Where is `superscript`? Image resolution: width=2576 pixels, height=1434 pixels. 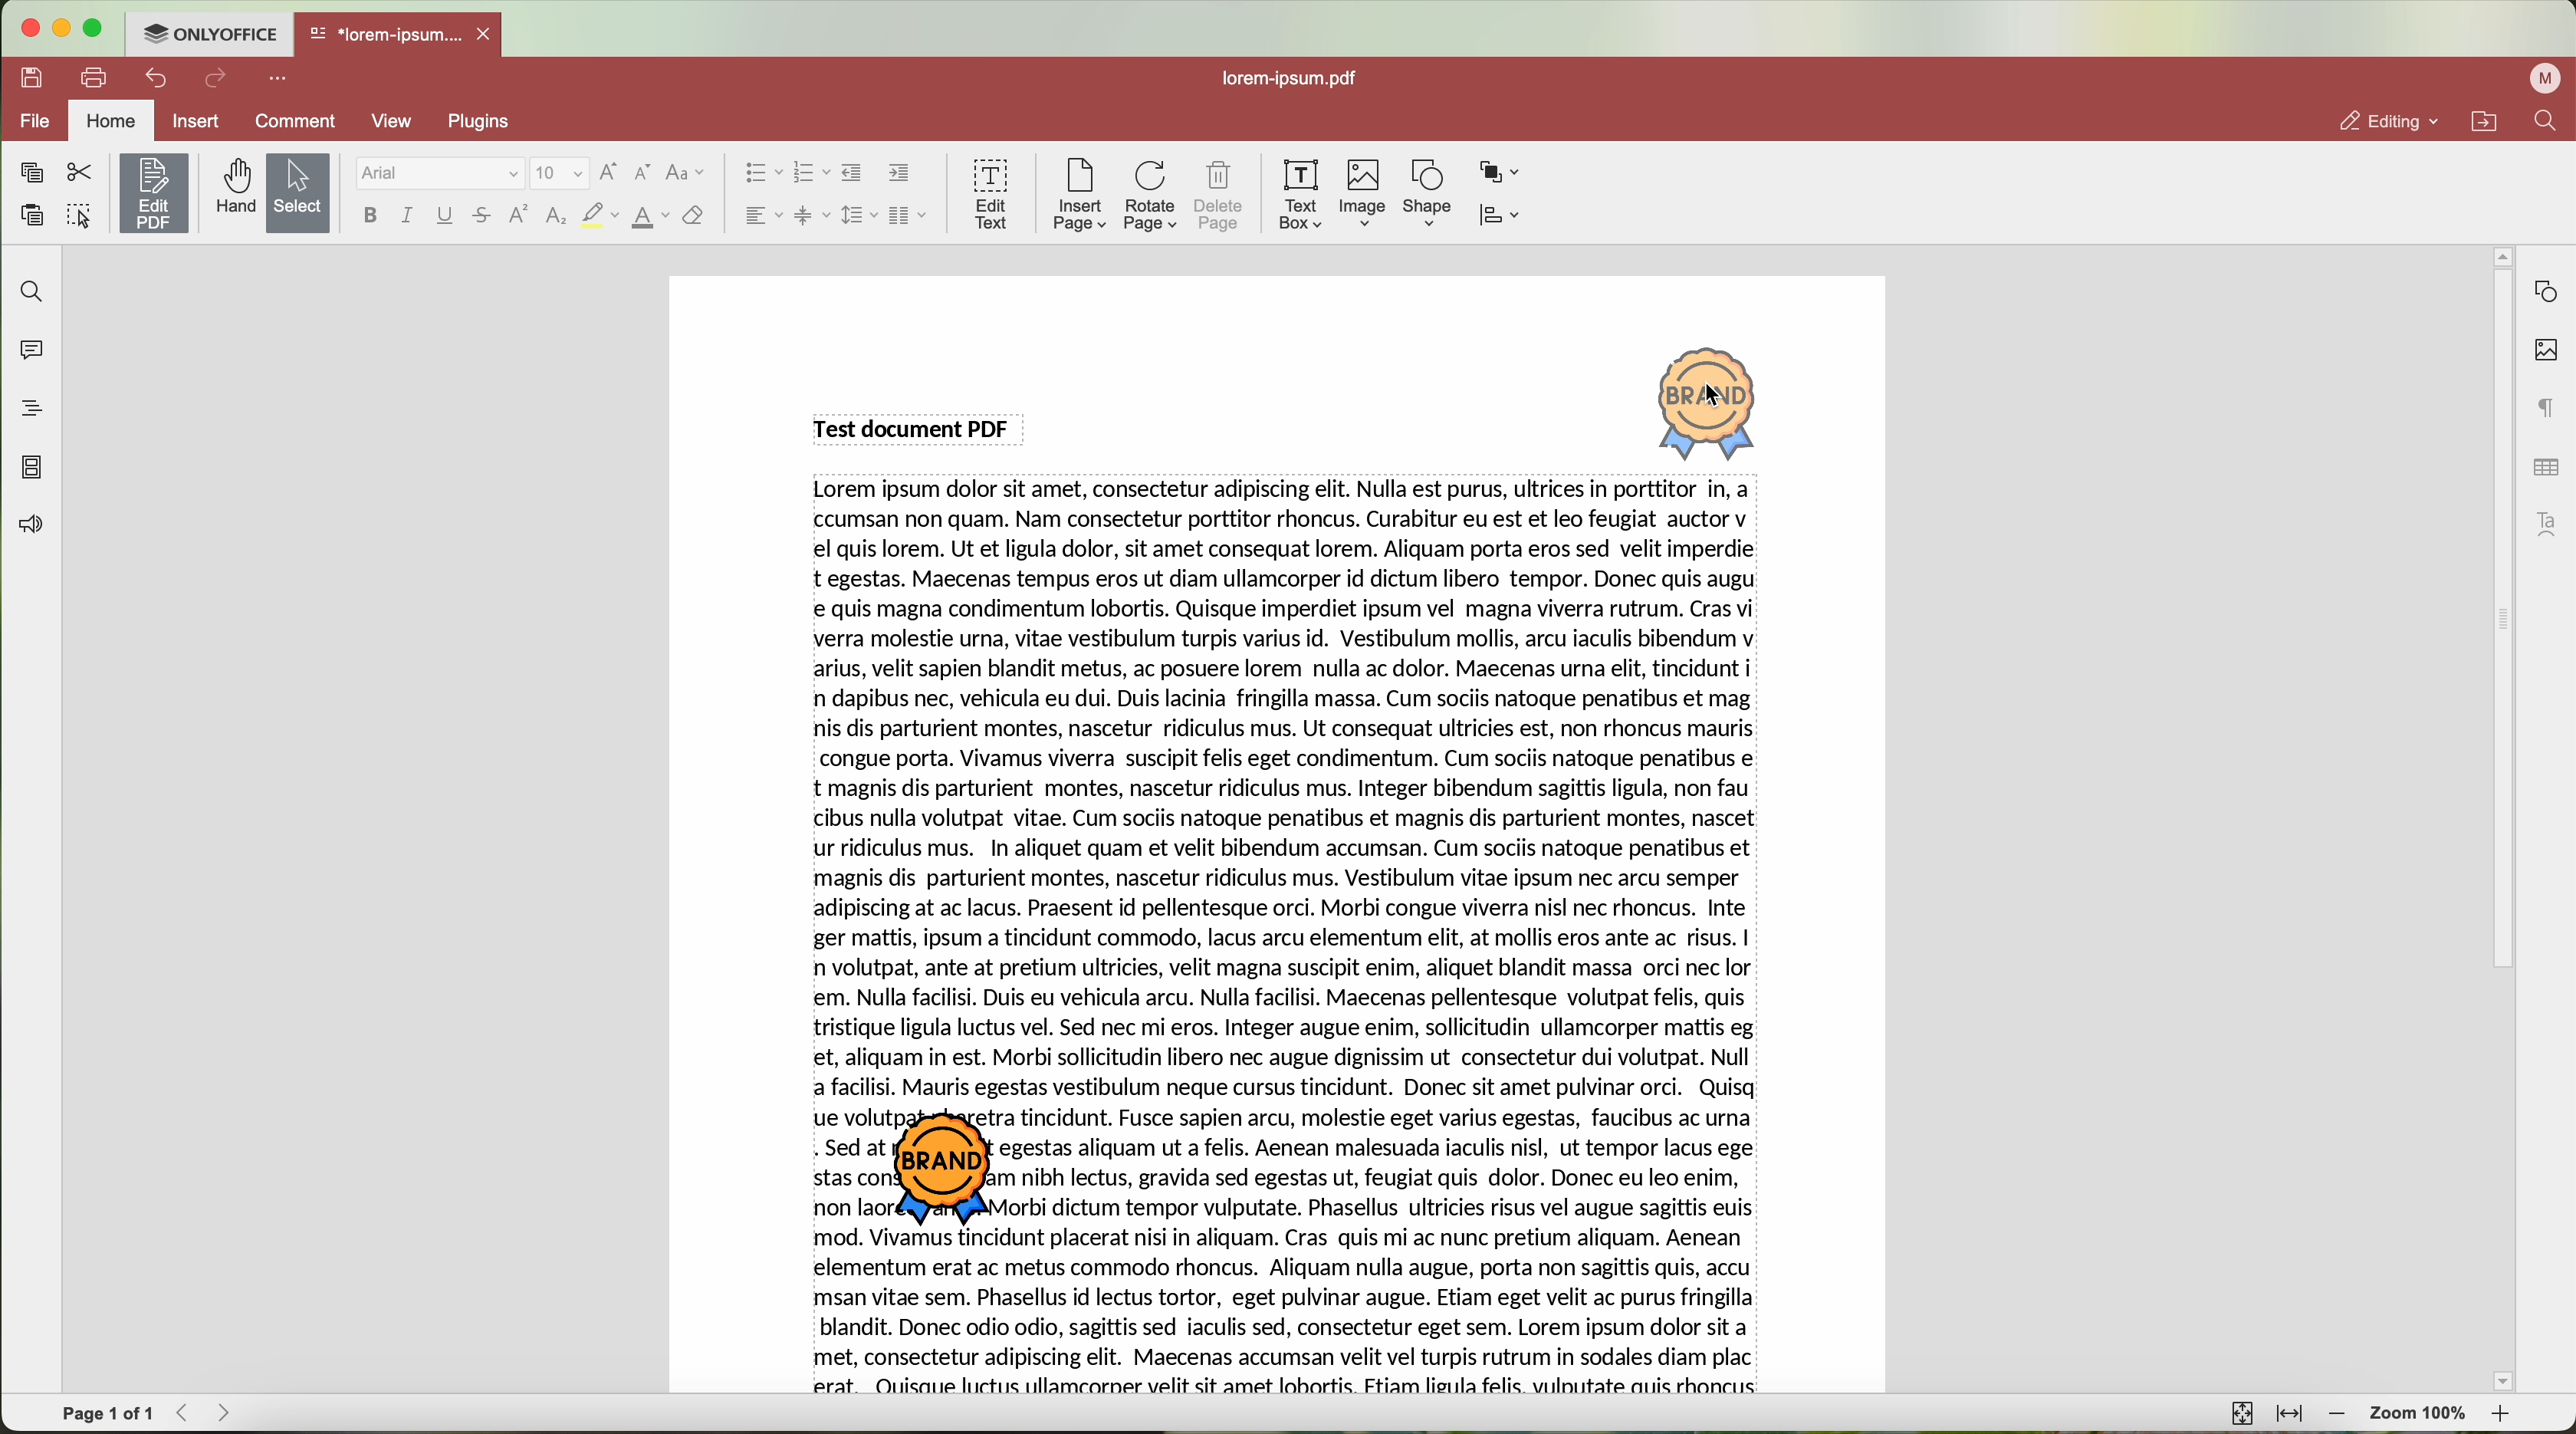 superscript is located at coordinates (520, 214).